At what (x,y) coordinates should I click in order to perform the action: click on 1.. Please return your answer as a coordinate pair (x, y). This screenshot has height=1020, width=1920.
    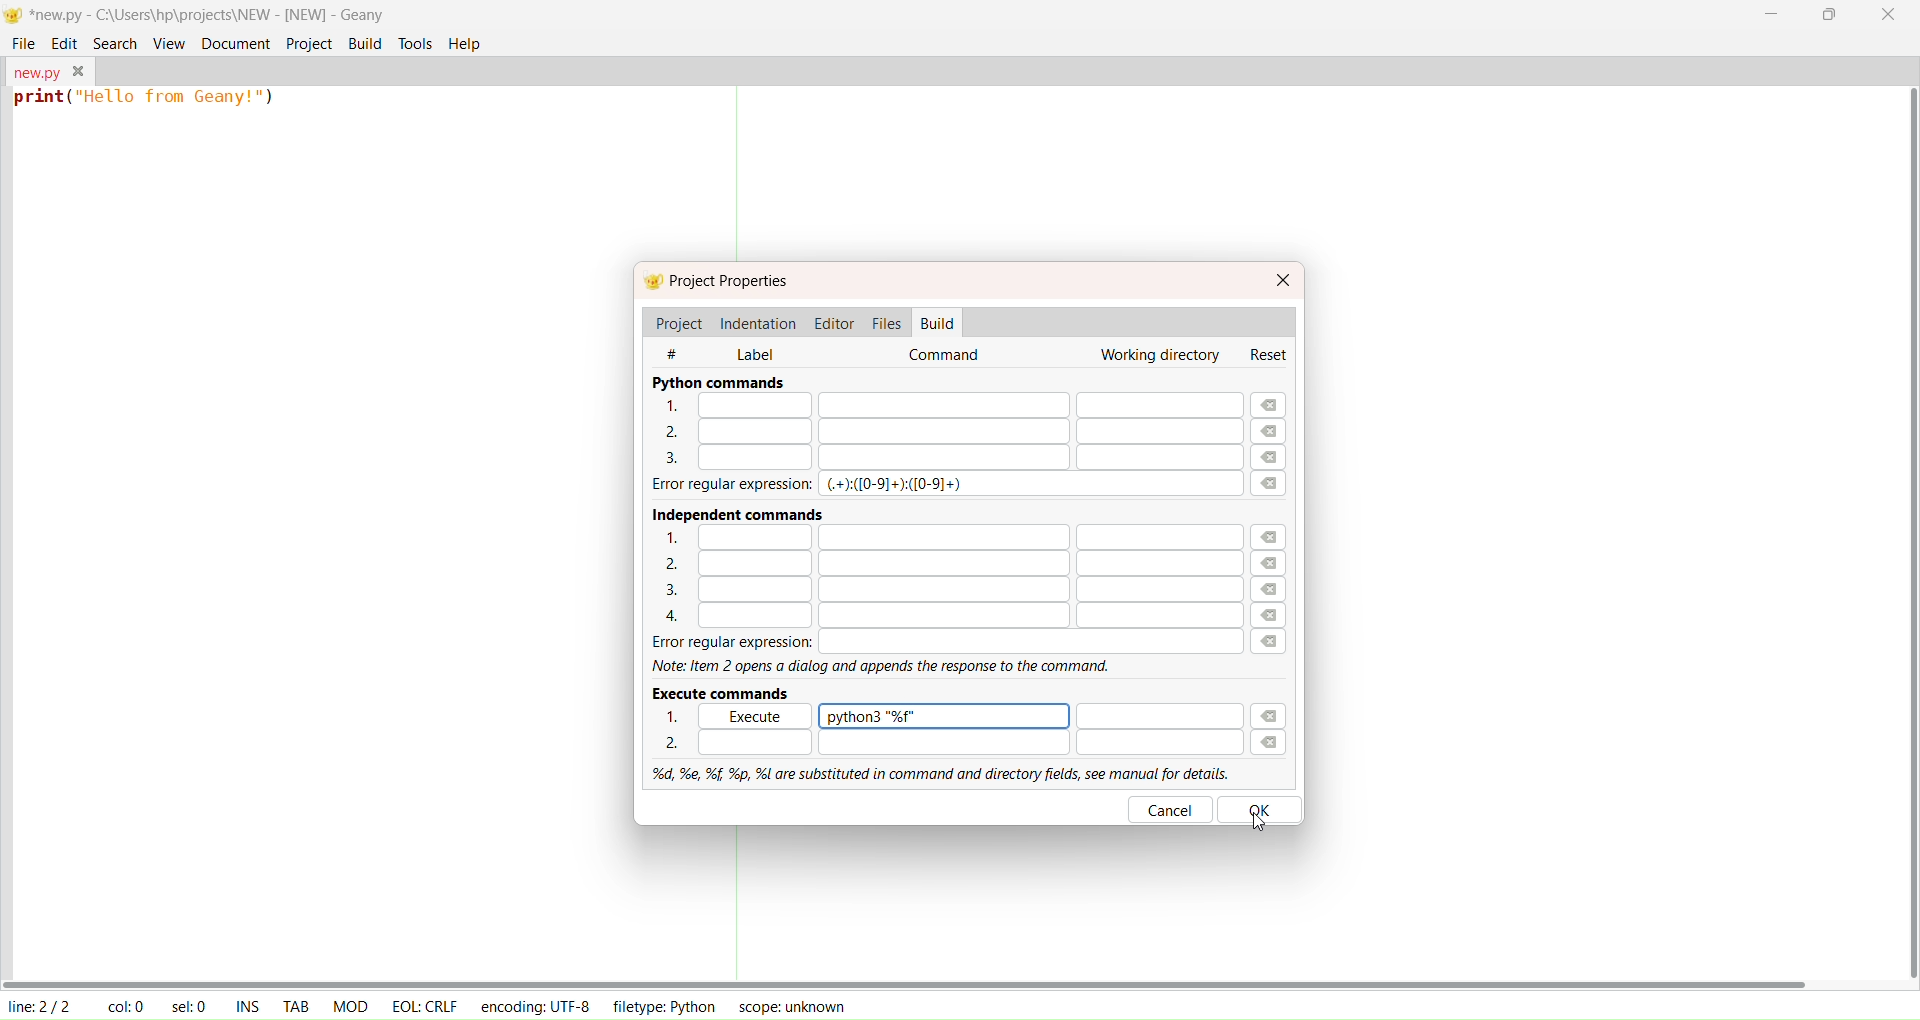
    Looking at the image, I should click on (679, 718).